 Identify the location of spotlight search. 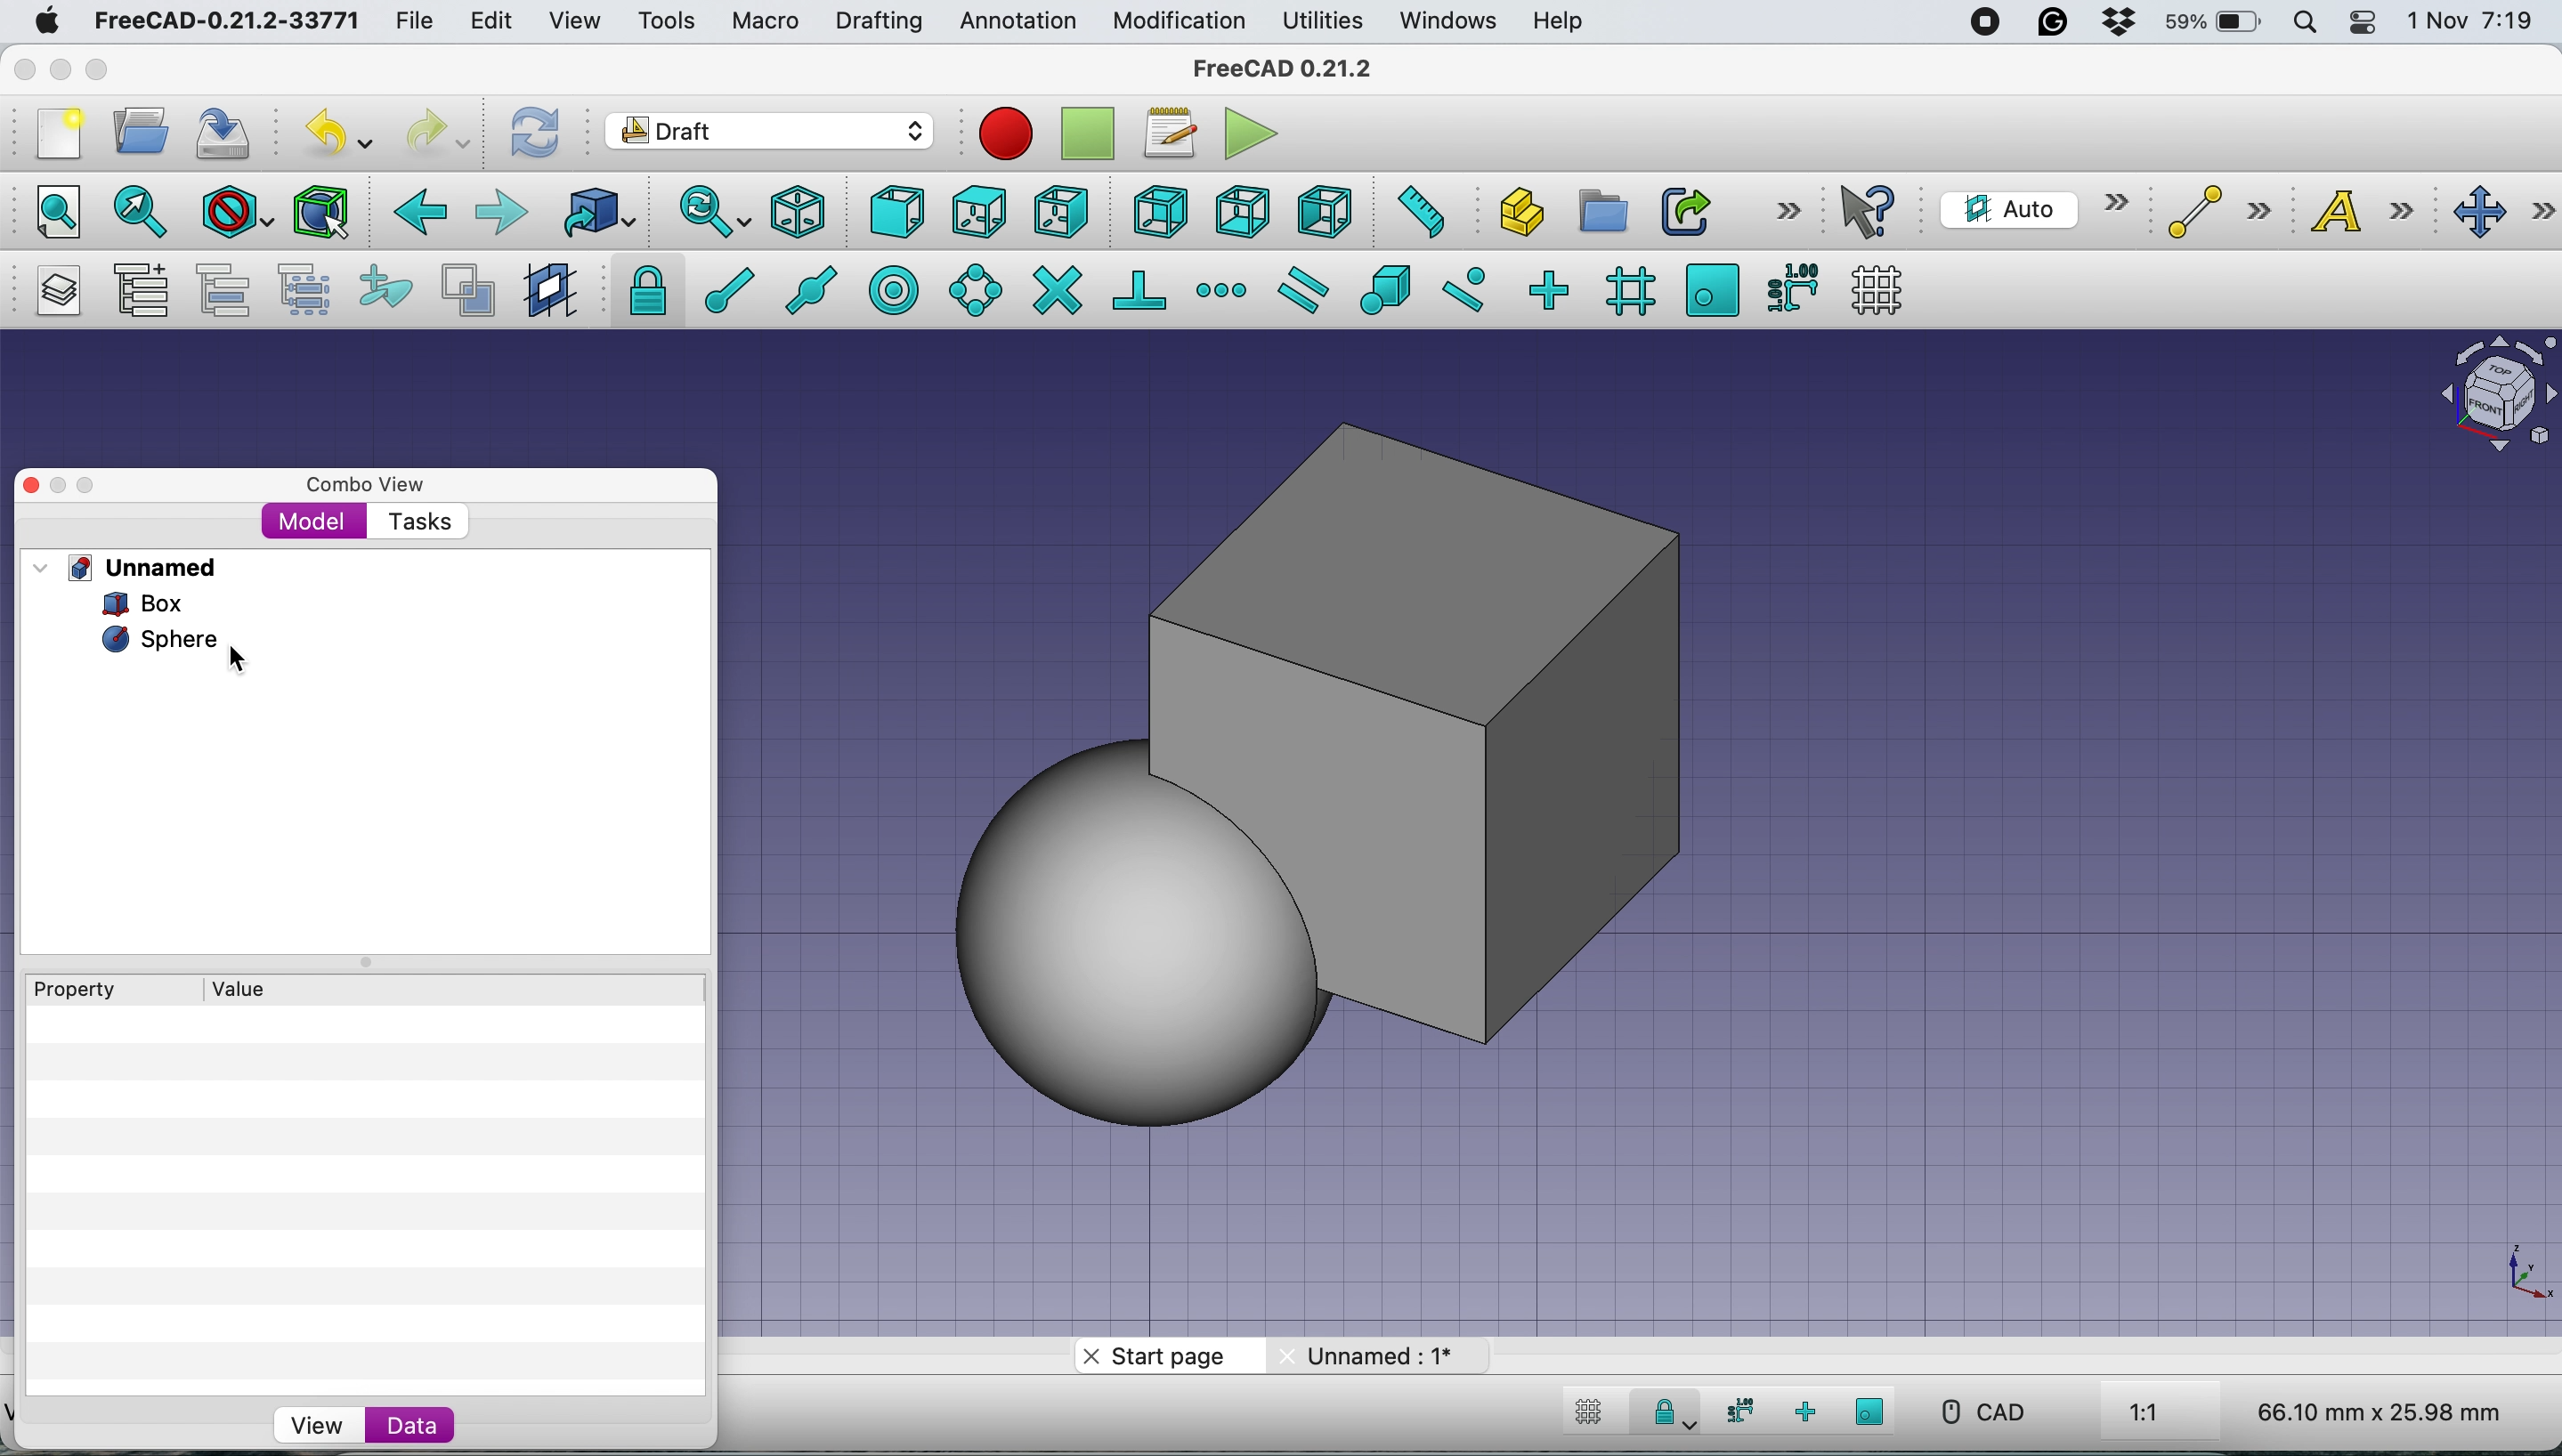
(2302, 25).